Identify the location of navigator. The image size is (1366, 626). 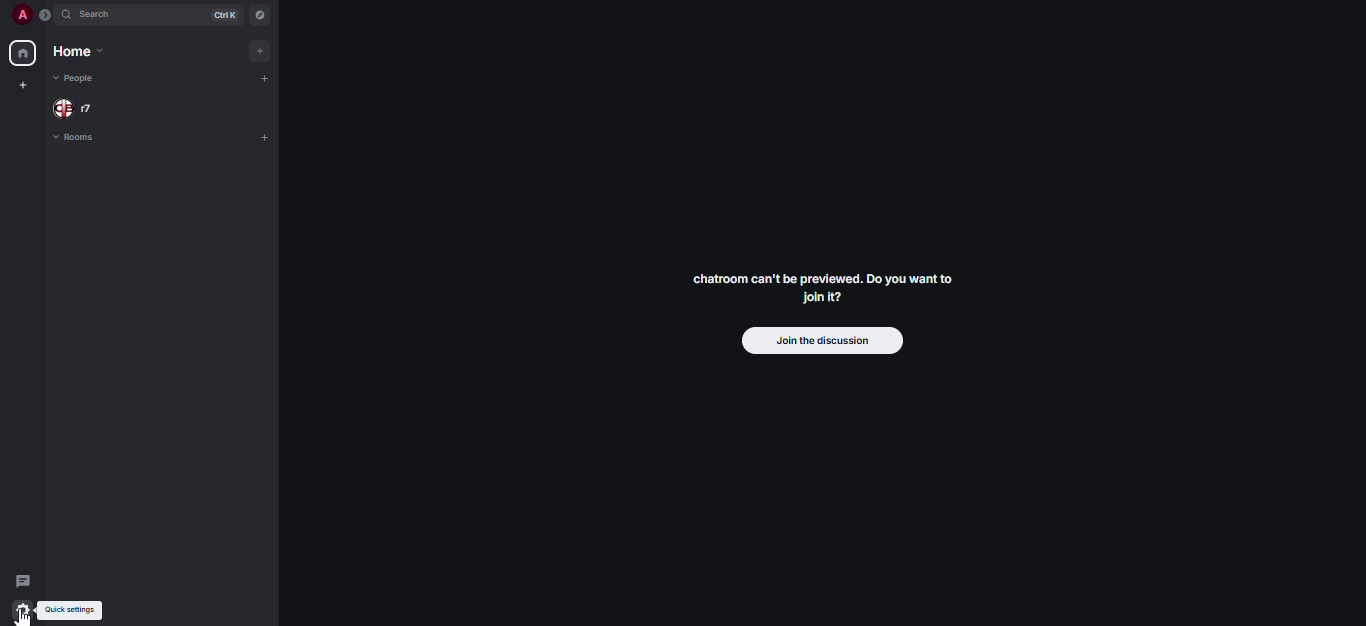
(262, 12).